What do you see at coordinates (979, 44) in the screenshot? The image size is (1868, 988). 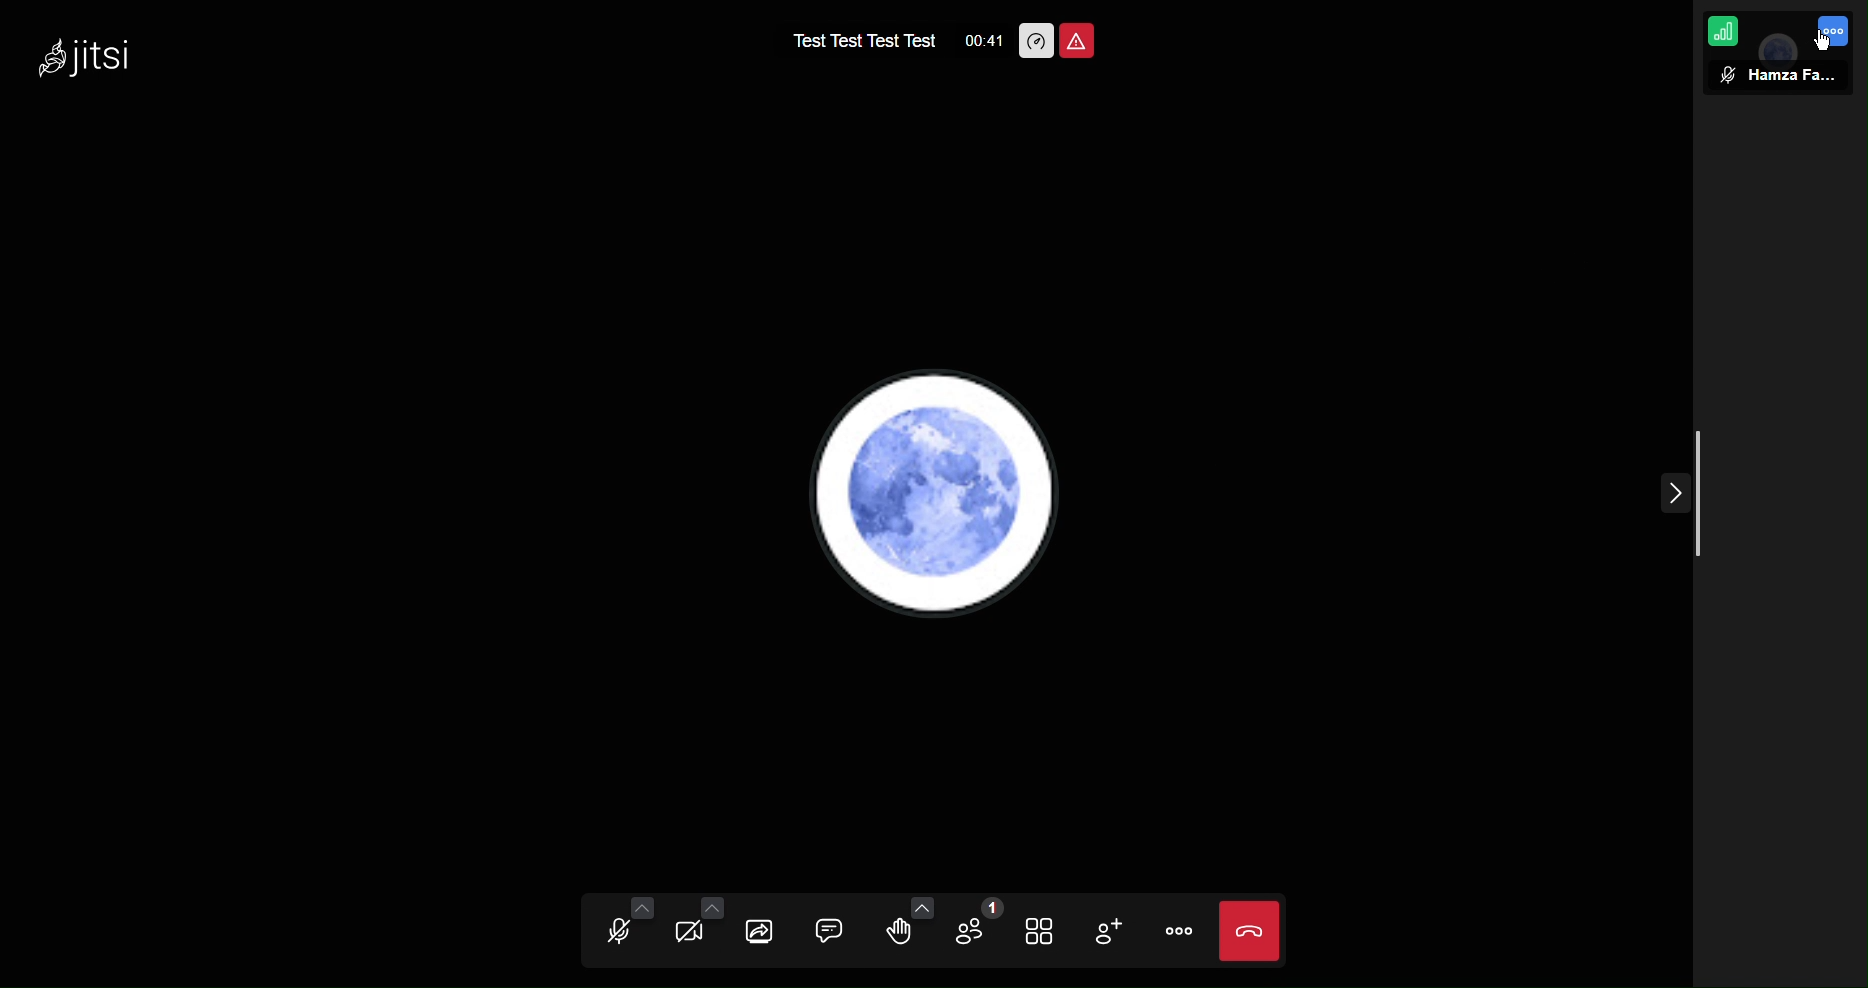 I see `00:41` at bounding box center [979, 44].